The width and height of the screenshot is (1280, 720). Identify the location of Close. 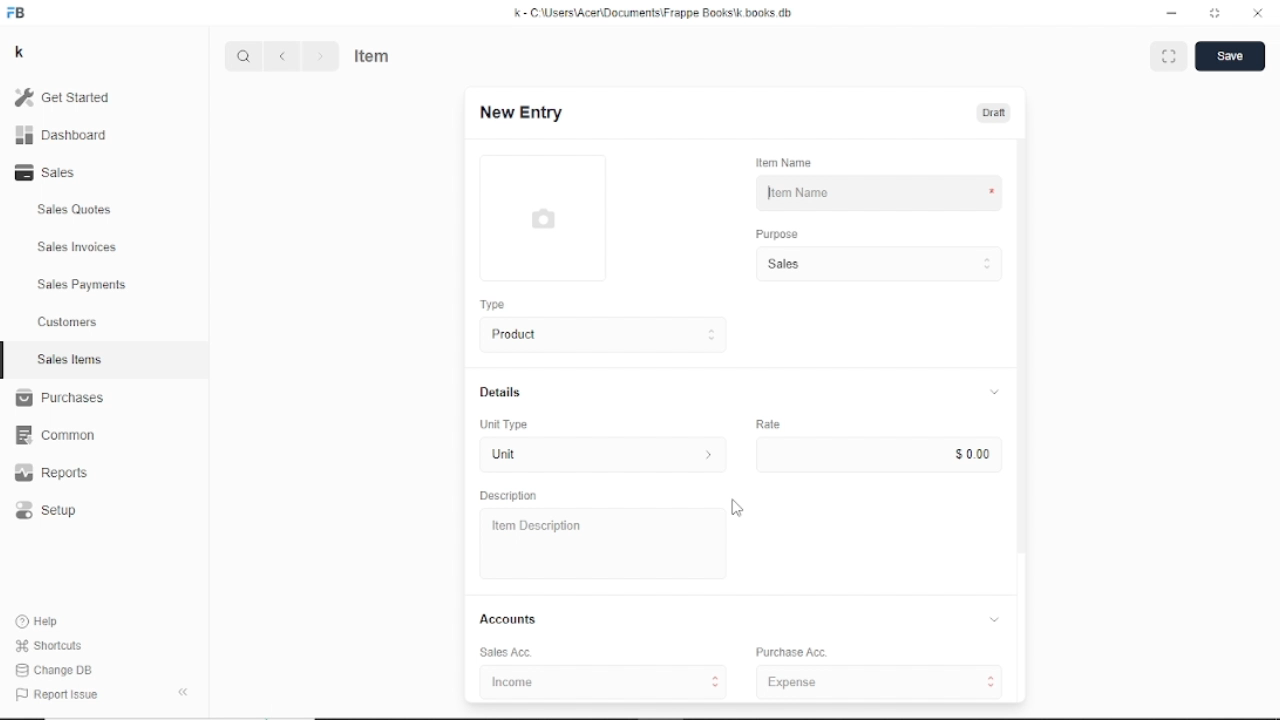
(1258, 13).